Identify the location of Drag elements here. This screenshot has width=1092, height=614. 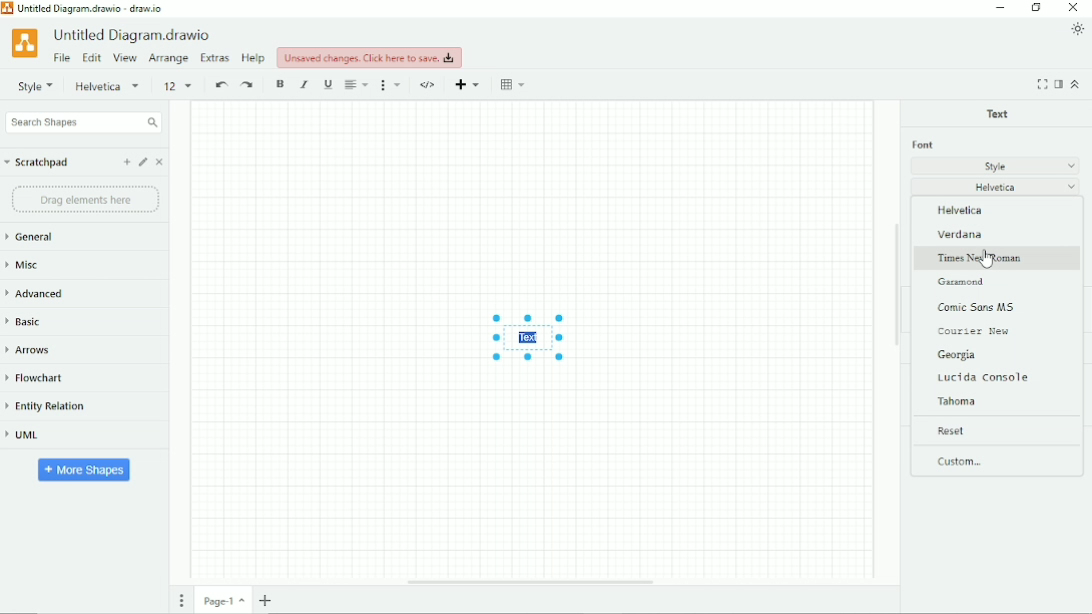
(85, 200).